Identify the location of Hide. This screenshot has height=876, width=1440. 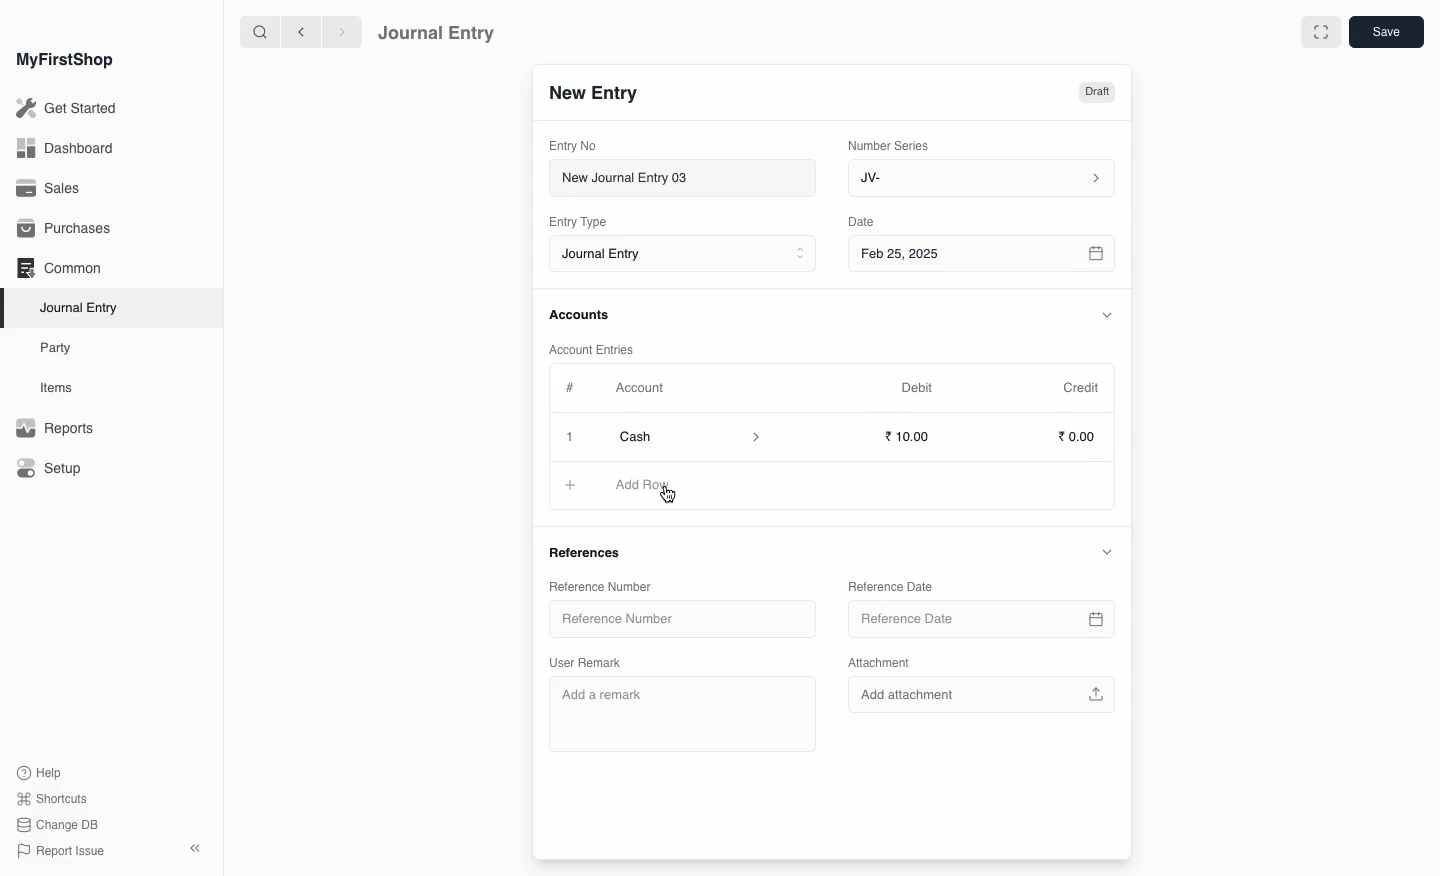
(1106, 552).